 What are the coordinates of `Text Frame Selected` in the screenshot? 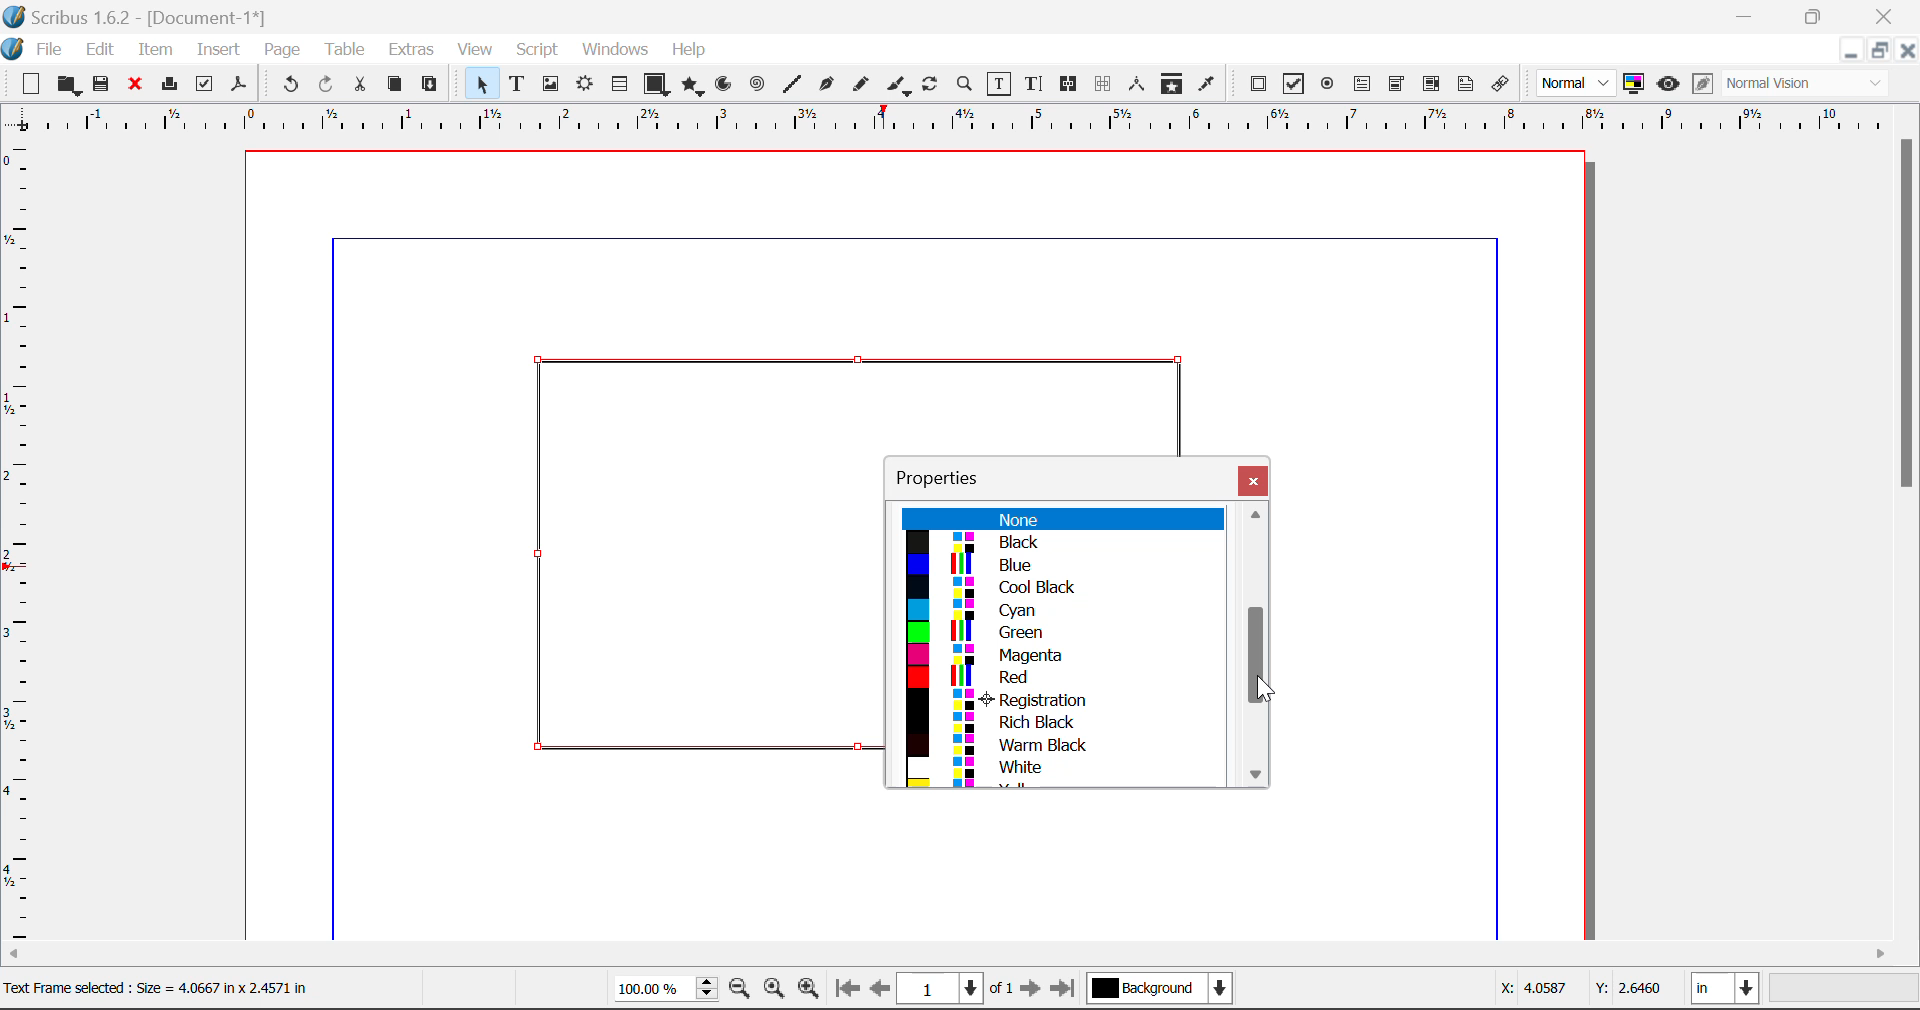 It's located at (516, 83).